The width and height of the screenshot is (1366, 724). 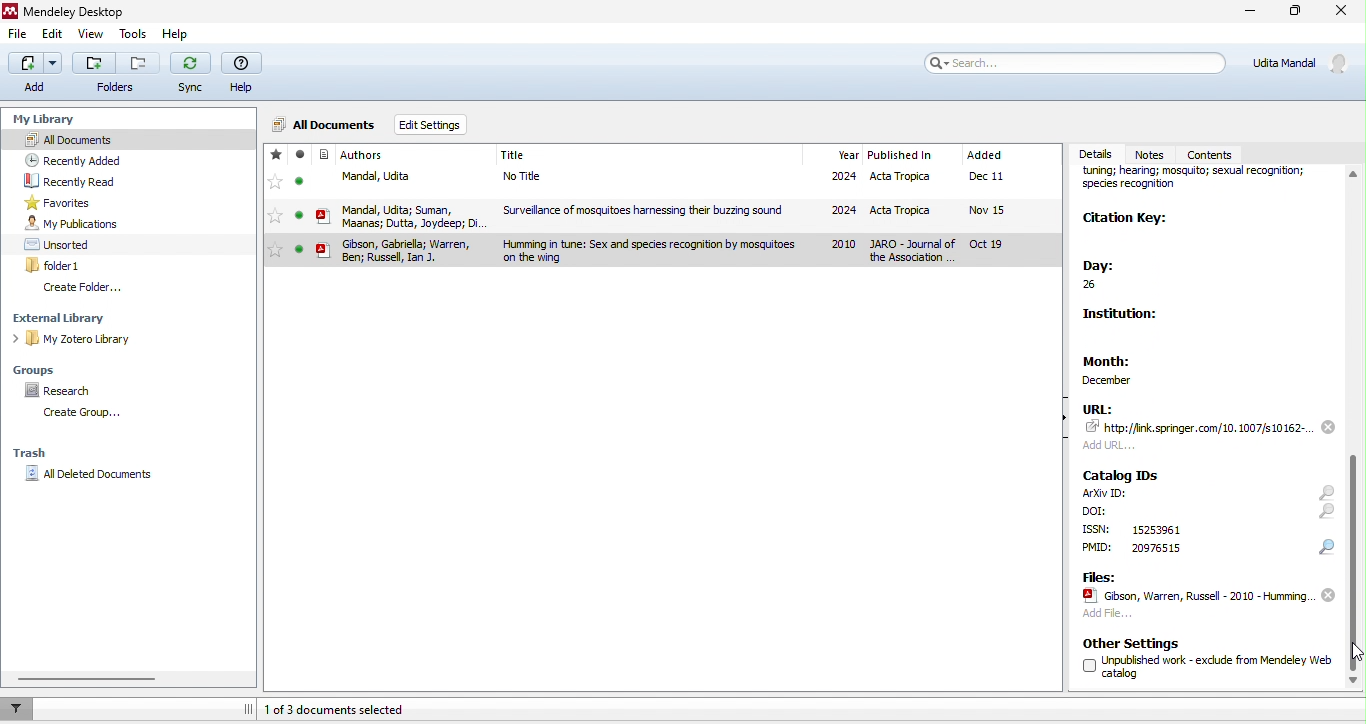 I want to click on checkbox, so click(x=1088, y=666).